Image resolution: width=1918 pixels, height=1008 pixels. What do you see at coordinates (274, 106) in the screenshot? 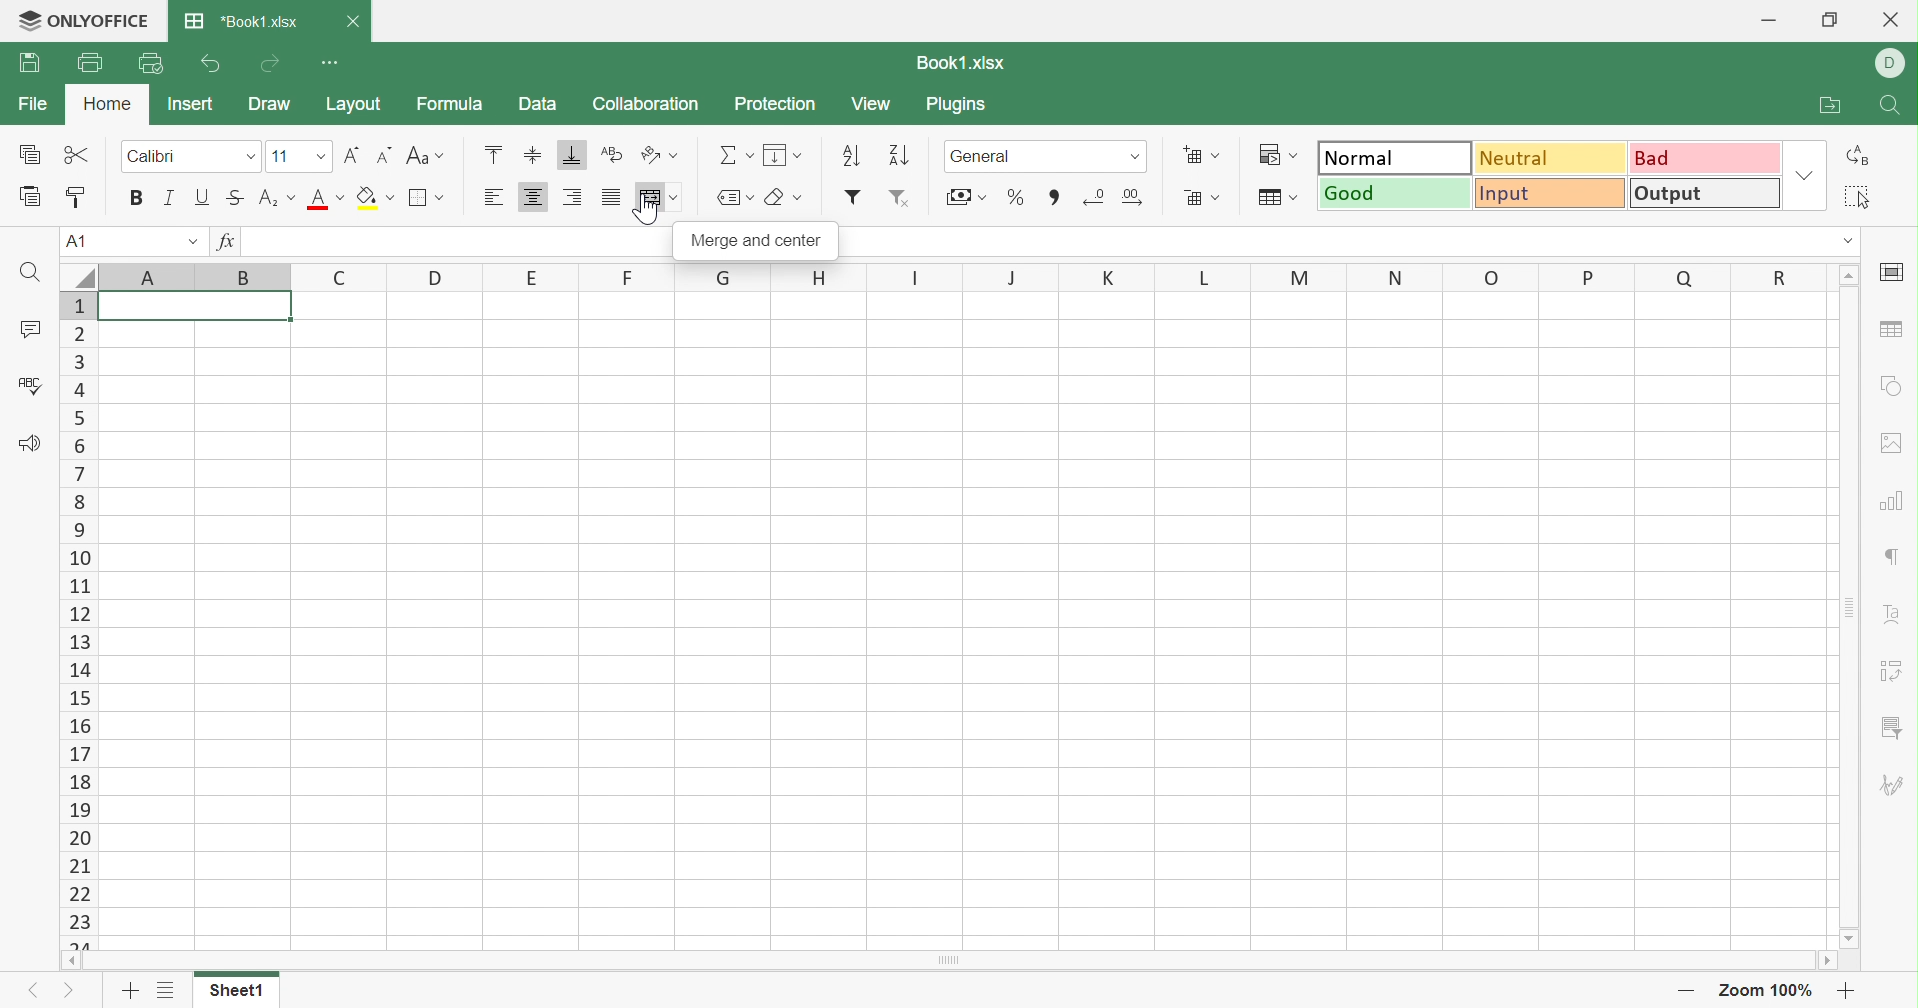
I see `Draw` at bounding box center [274, 106].